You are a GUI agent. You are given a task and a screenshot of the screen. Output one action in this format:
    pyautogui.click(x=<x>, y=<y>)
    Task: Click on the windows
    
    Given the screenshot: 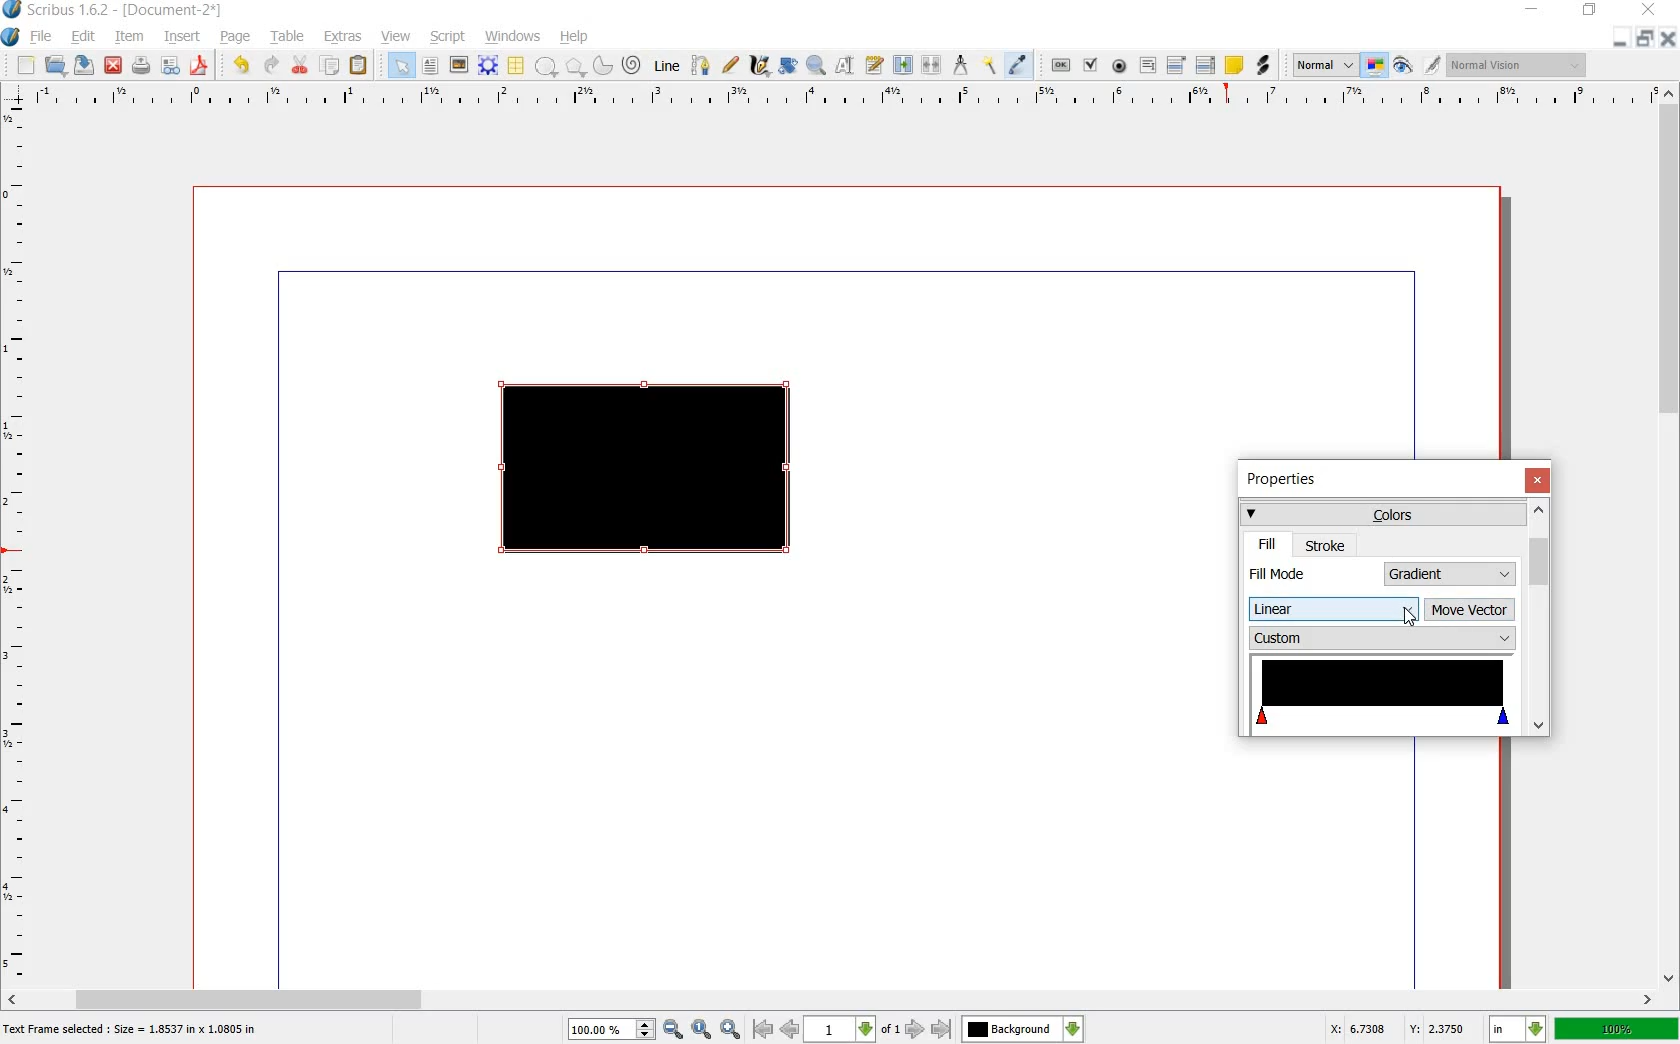 What is the action you would take?
    pyautogui.click(x=512, y=37)
    